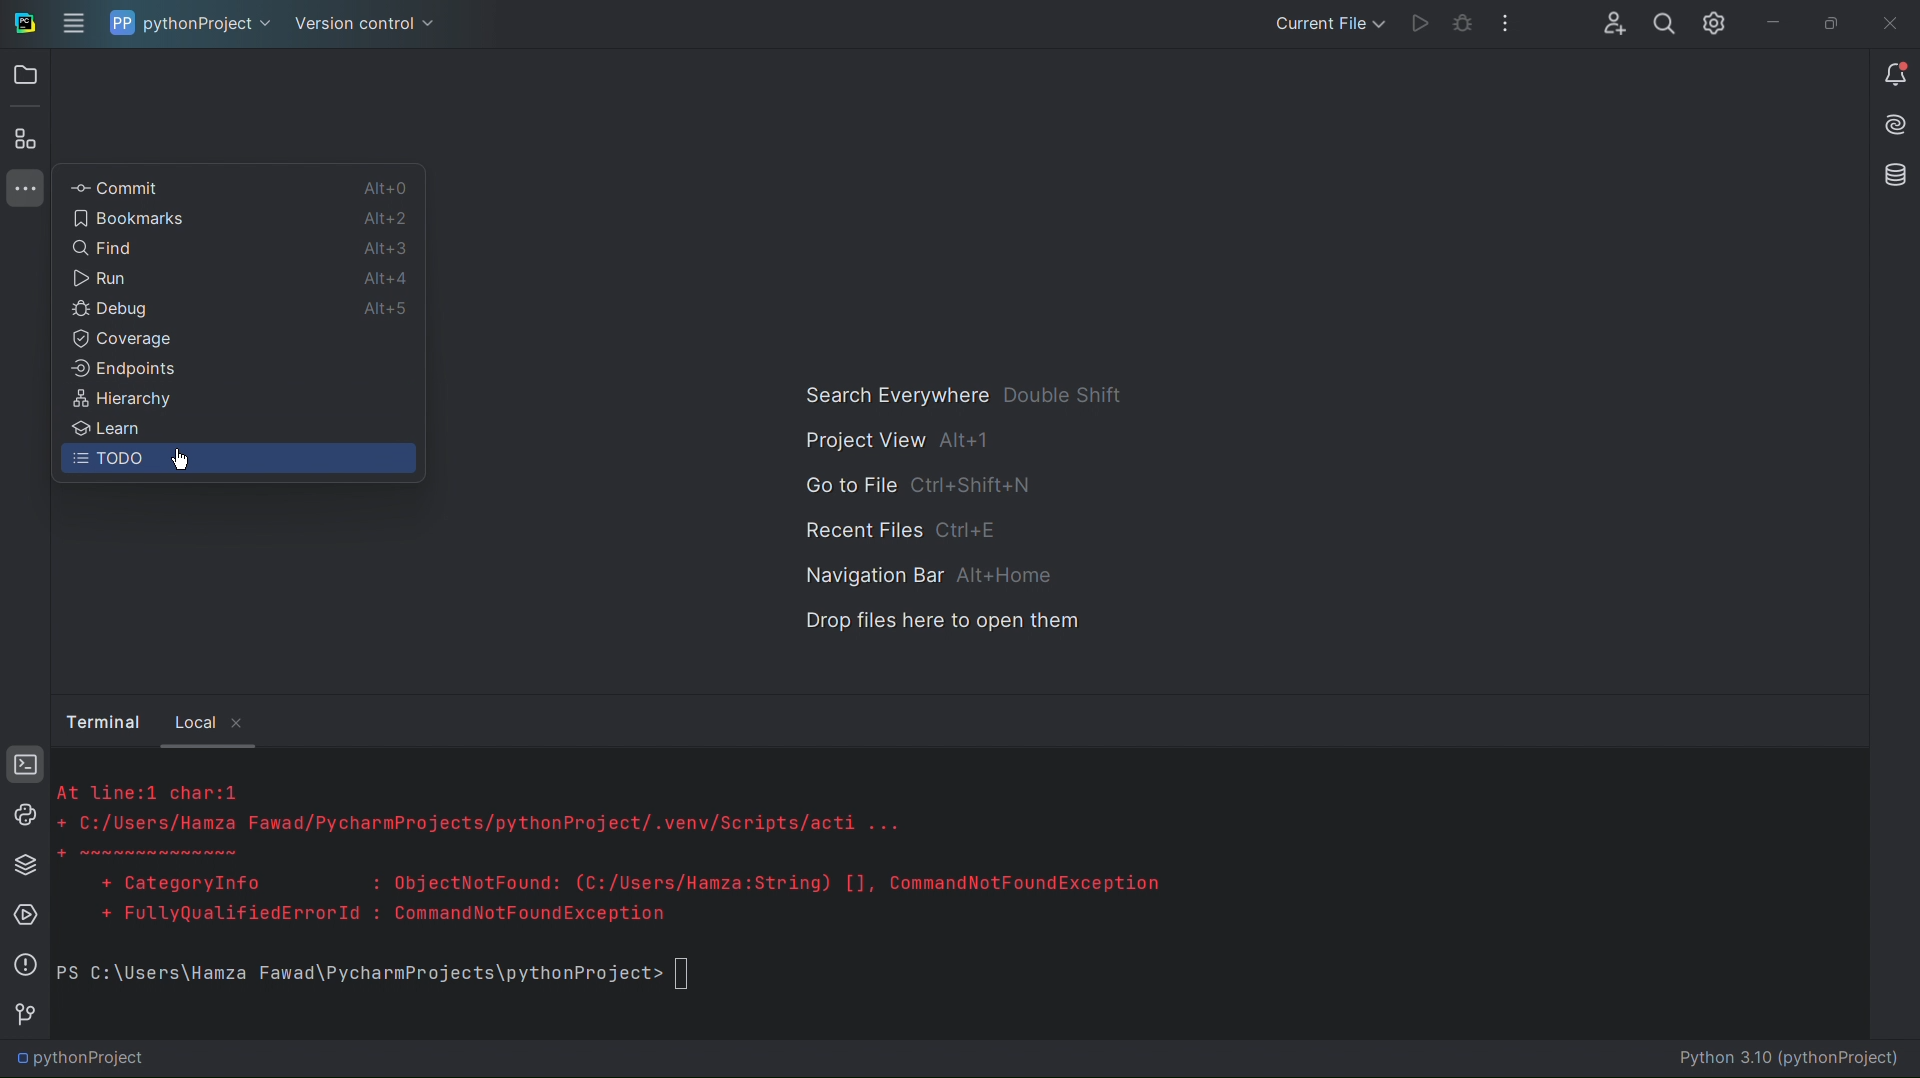  Describe the element at coordinates (1892, 177) in the screenshot. I see `Databases` at that location.